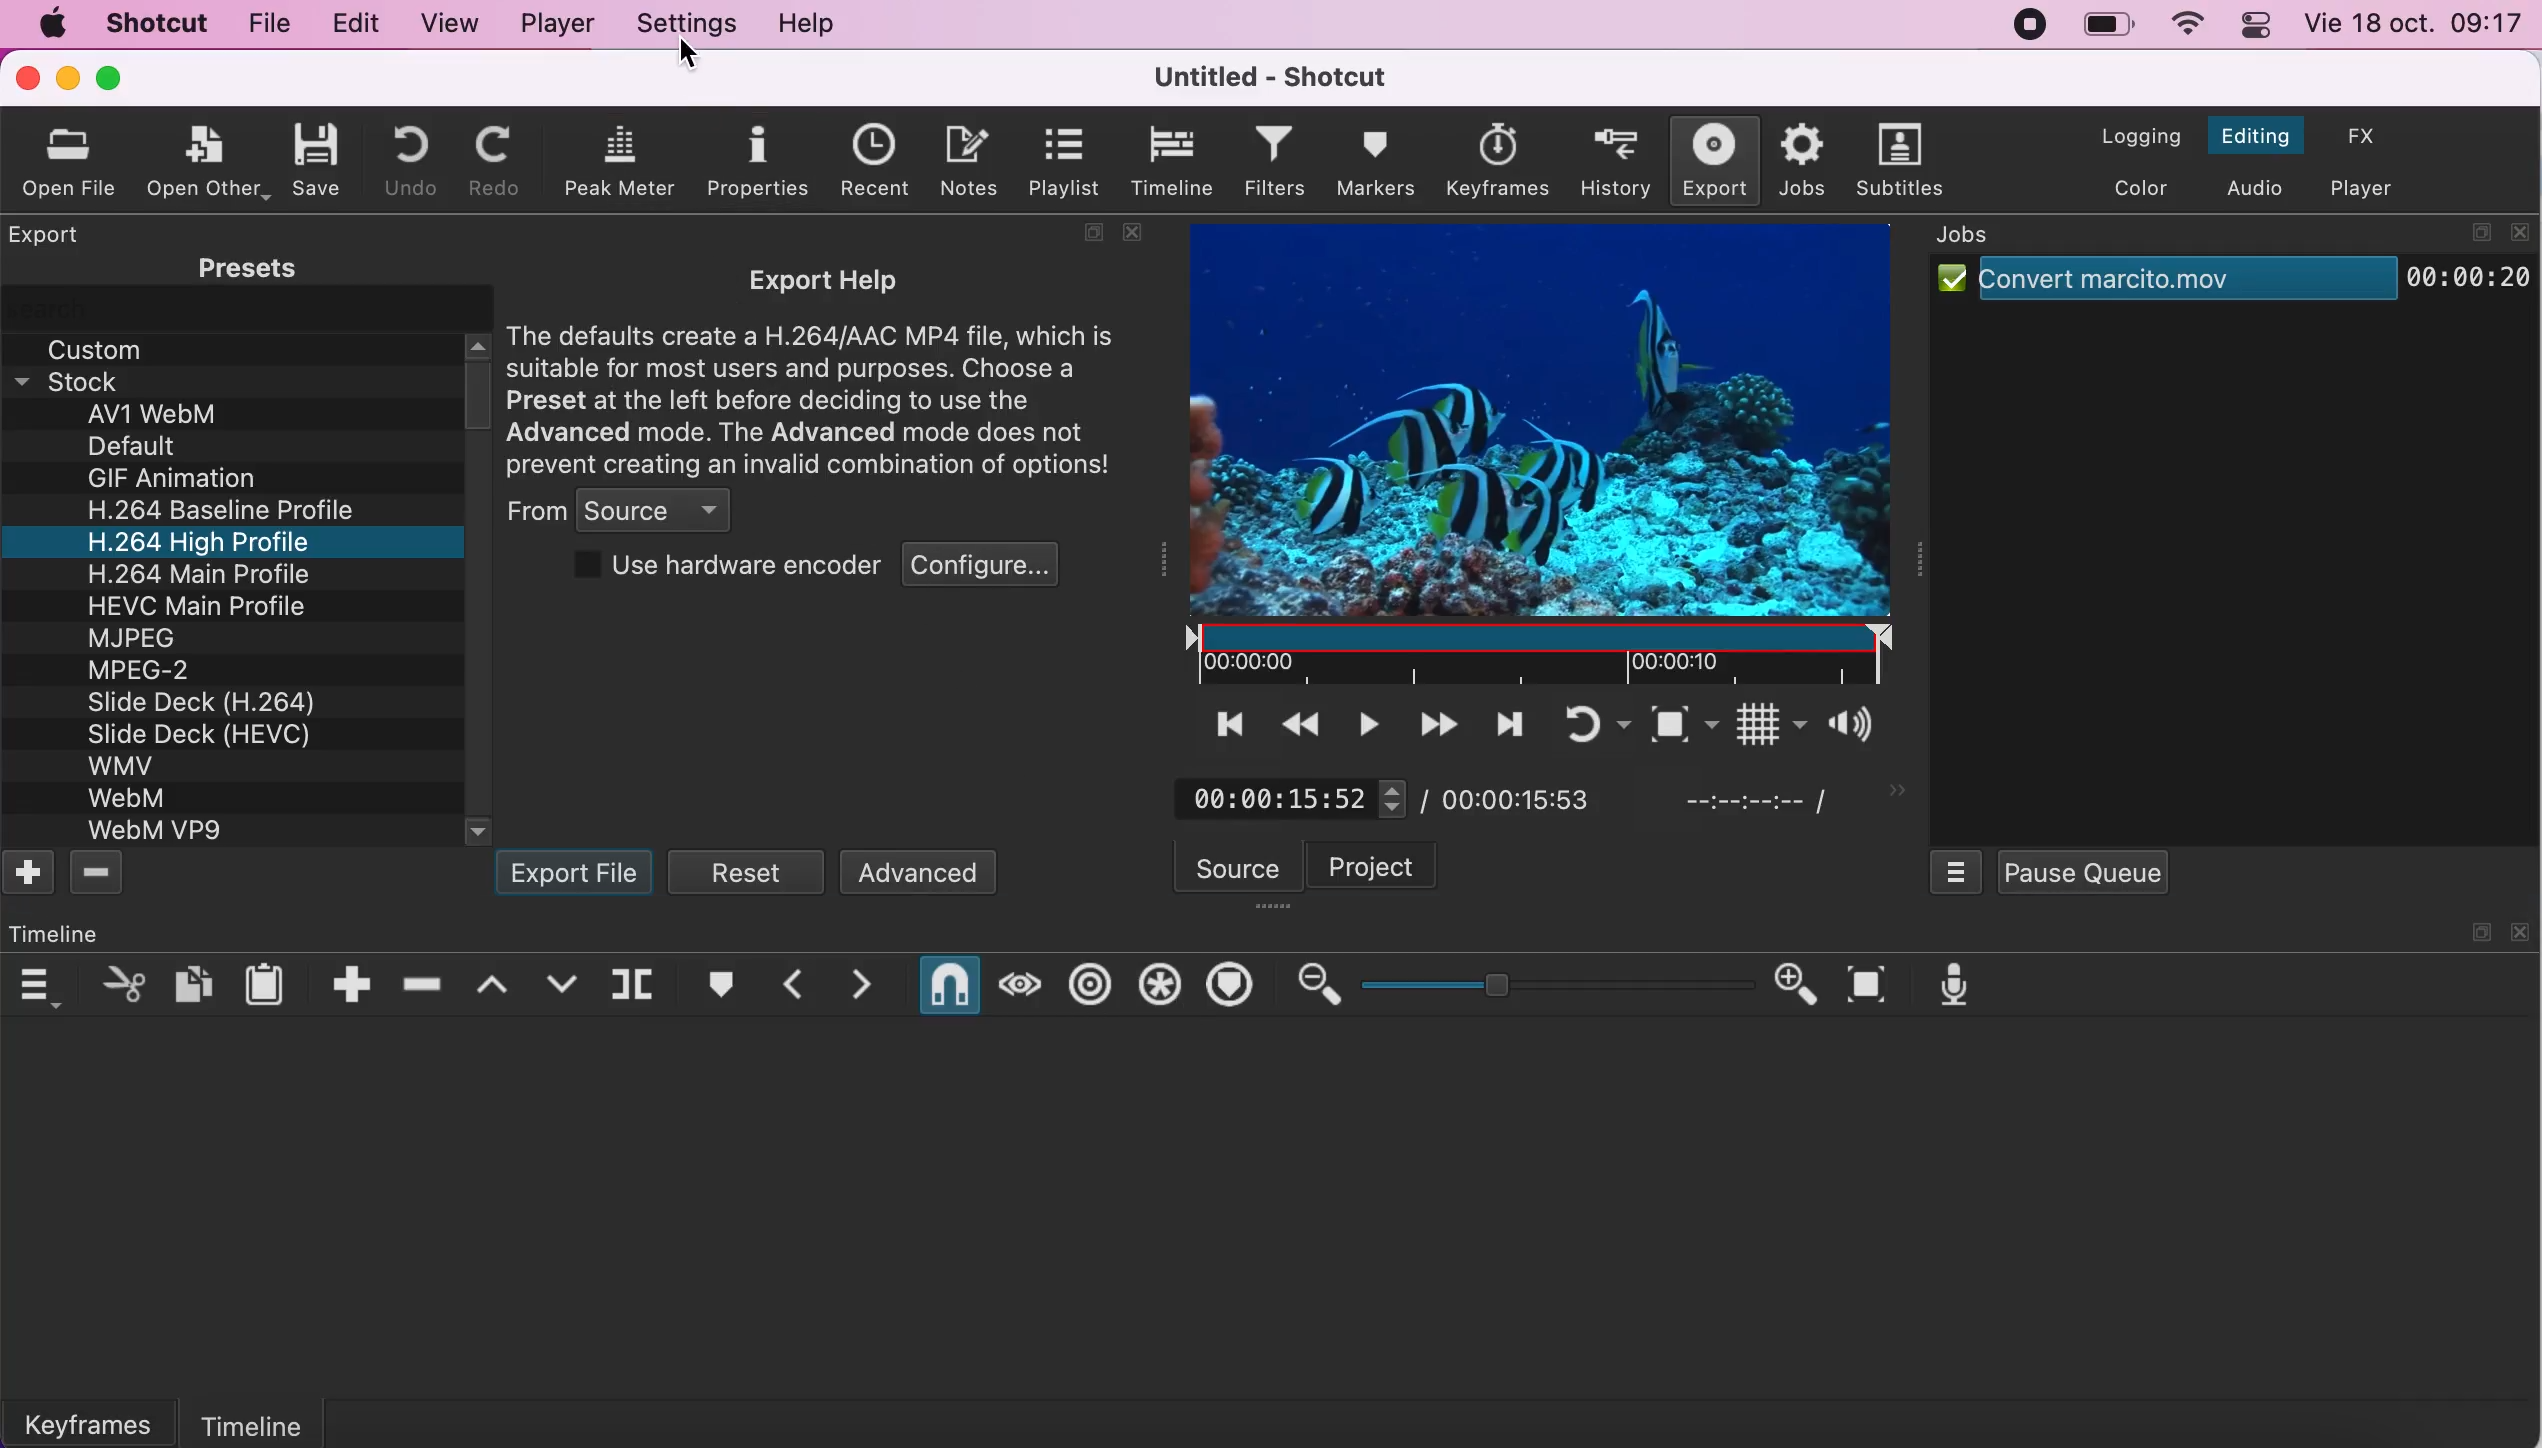 This screenshot has width=2542, height=1448. Describe the element at coordinates (189, 982) in the screenshot. I see `copy` at that location.